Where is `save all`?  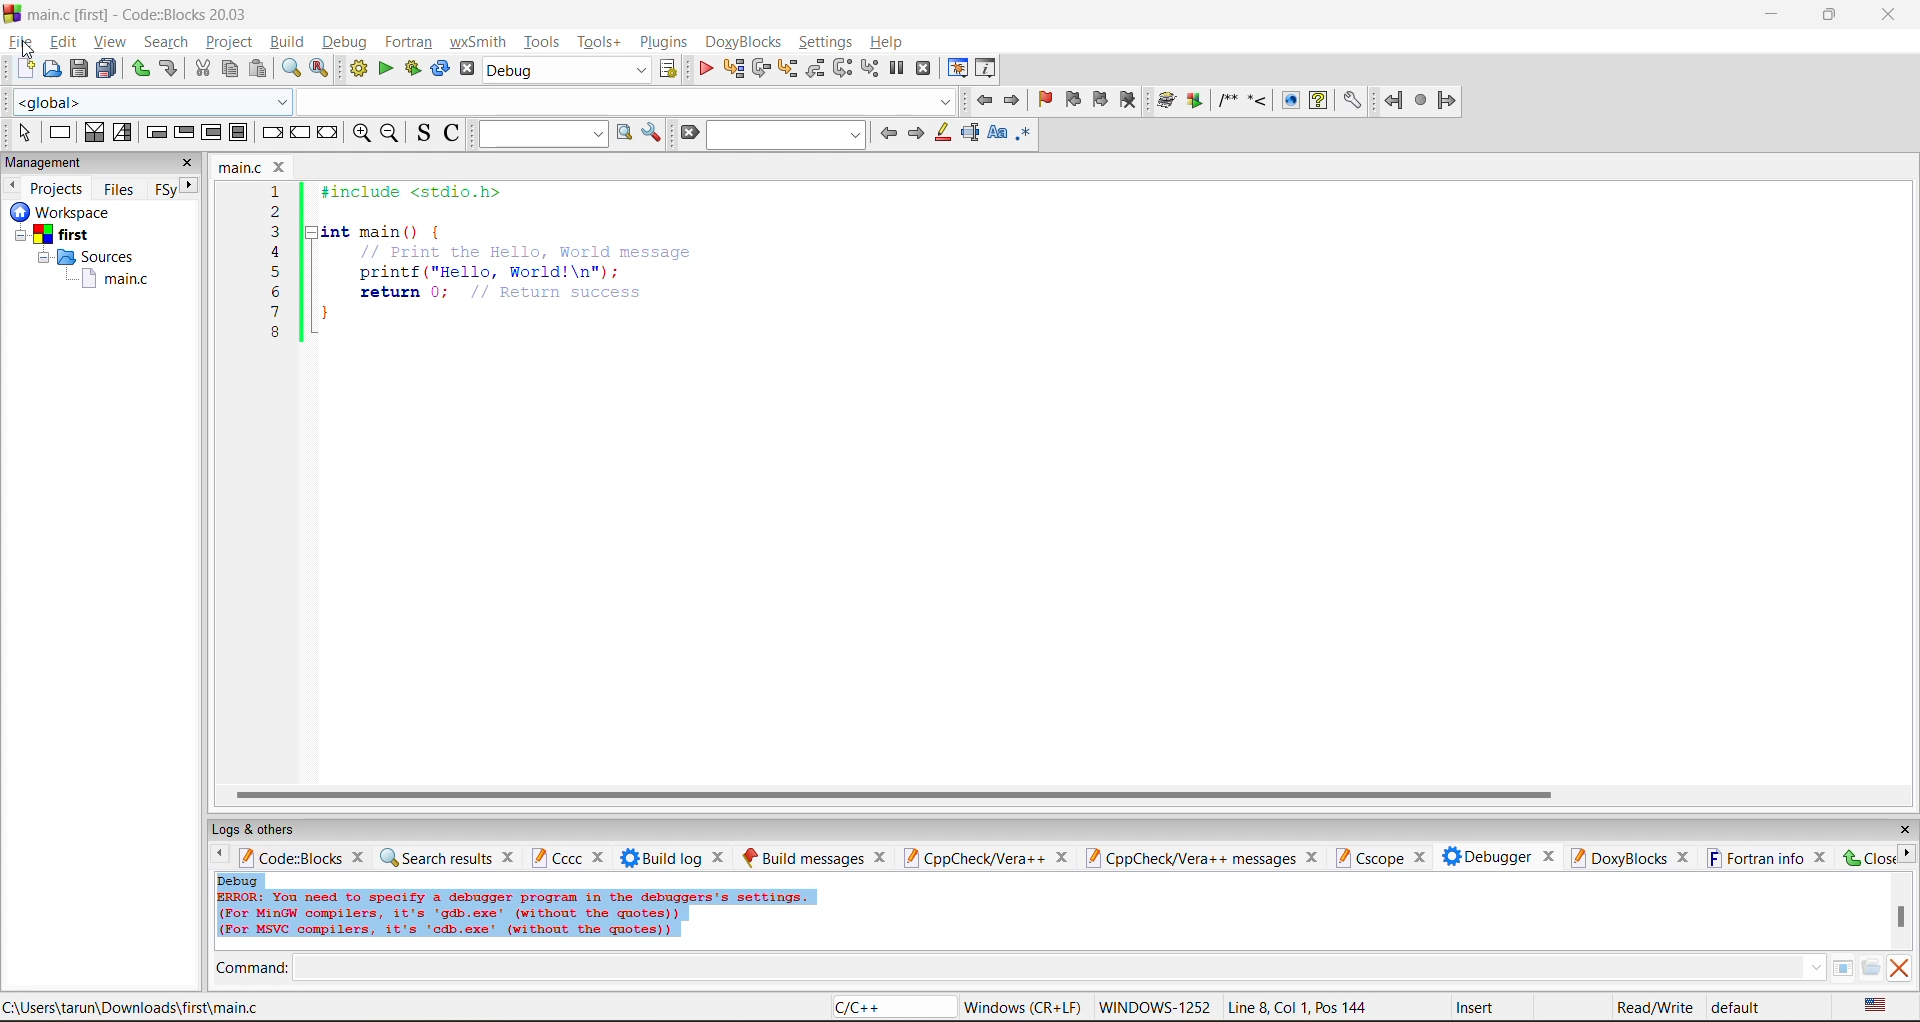
save all is located at coordinates (107, 69).